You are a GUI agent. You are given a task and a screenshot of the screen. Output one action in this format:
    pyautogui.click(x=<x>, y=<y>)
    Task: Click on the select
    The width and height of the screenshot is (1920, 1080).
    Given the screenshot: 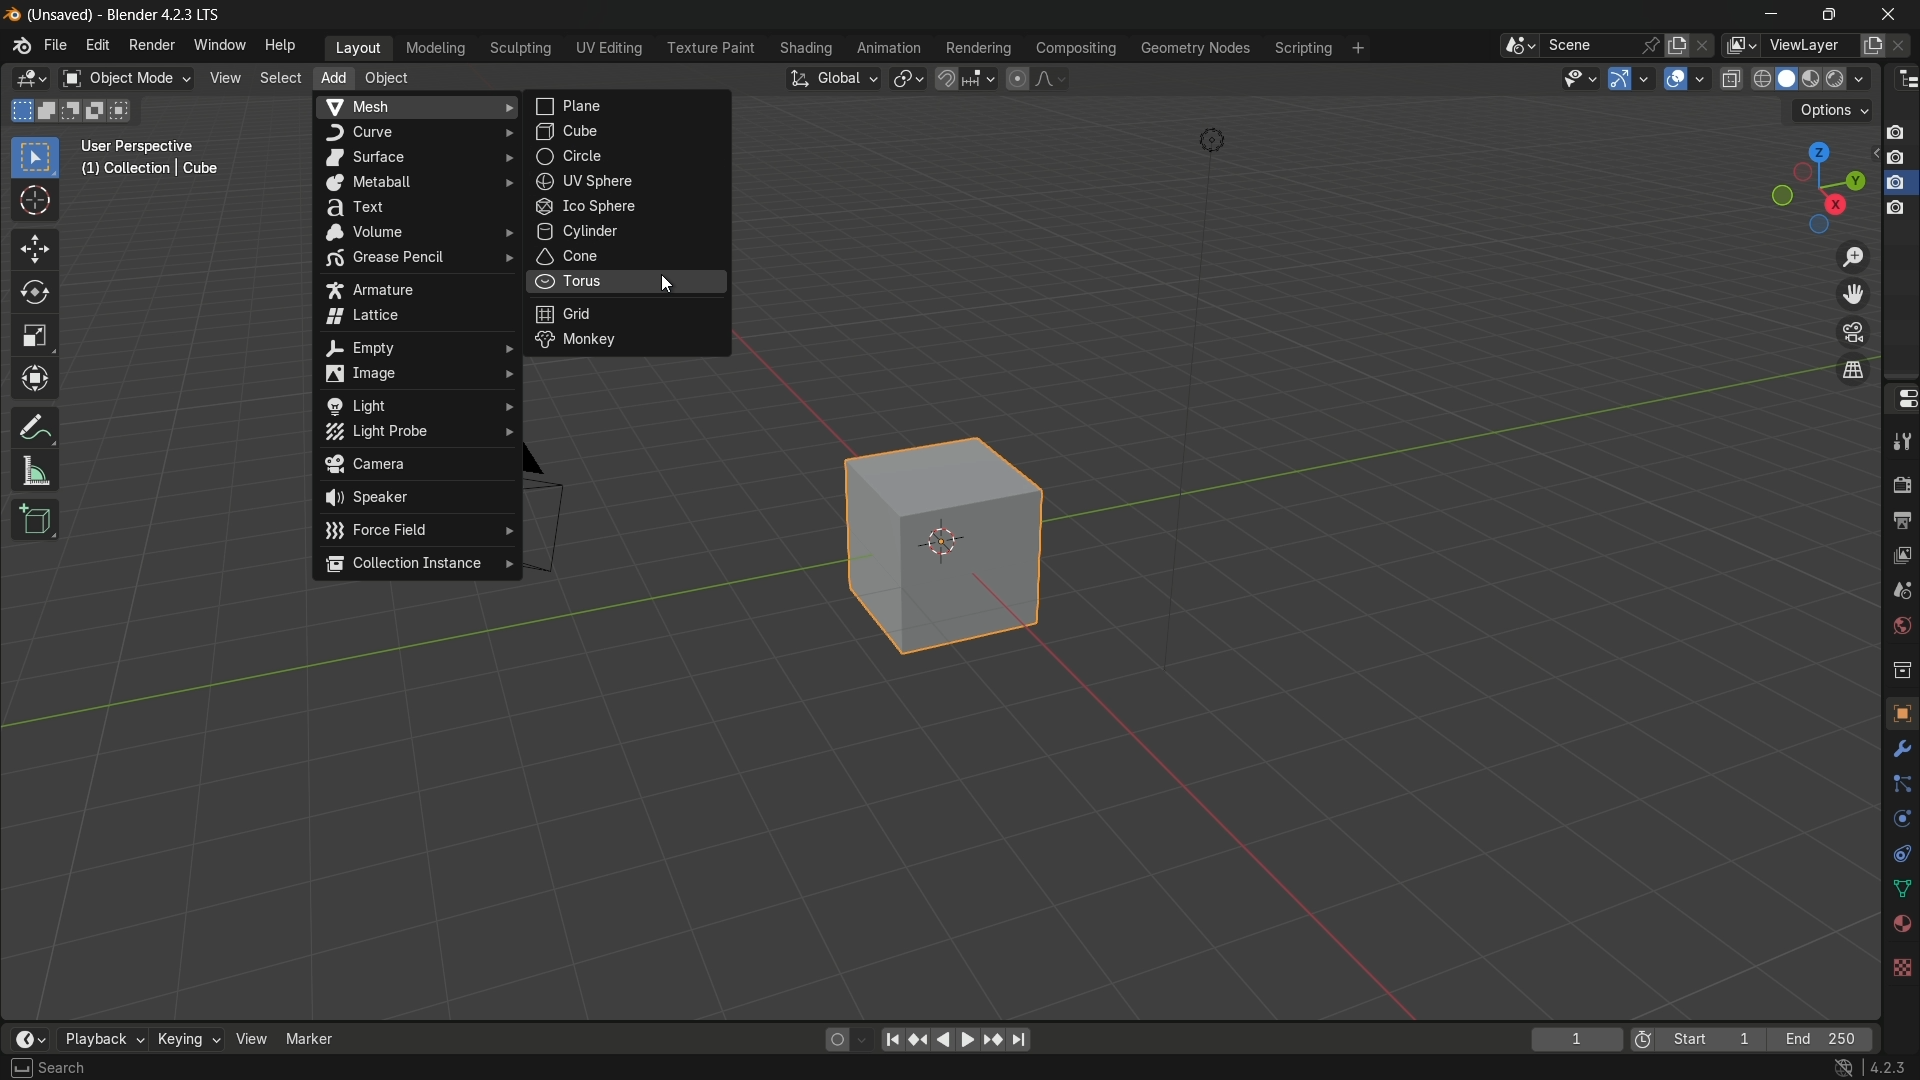 What is the action you would take?
    pyautogui.click(x=278, y=78)
    